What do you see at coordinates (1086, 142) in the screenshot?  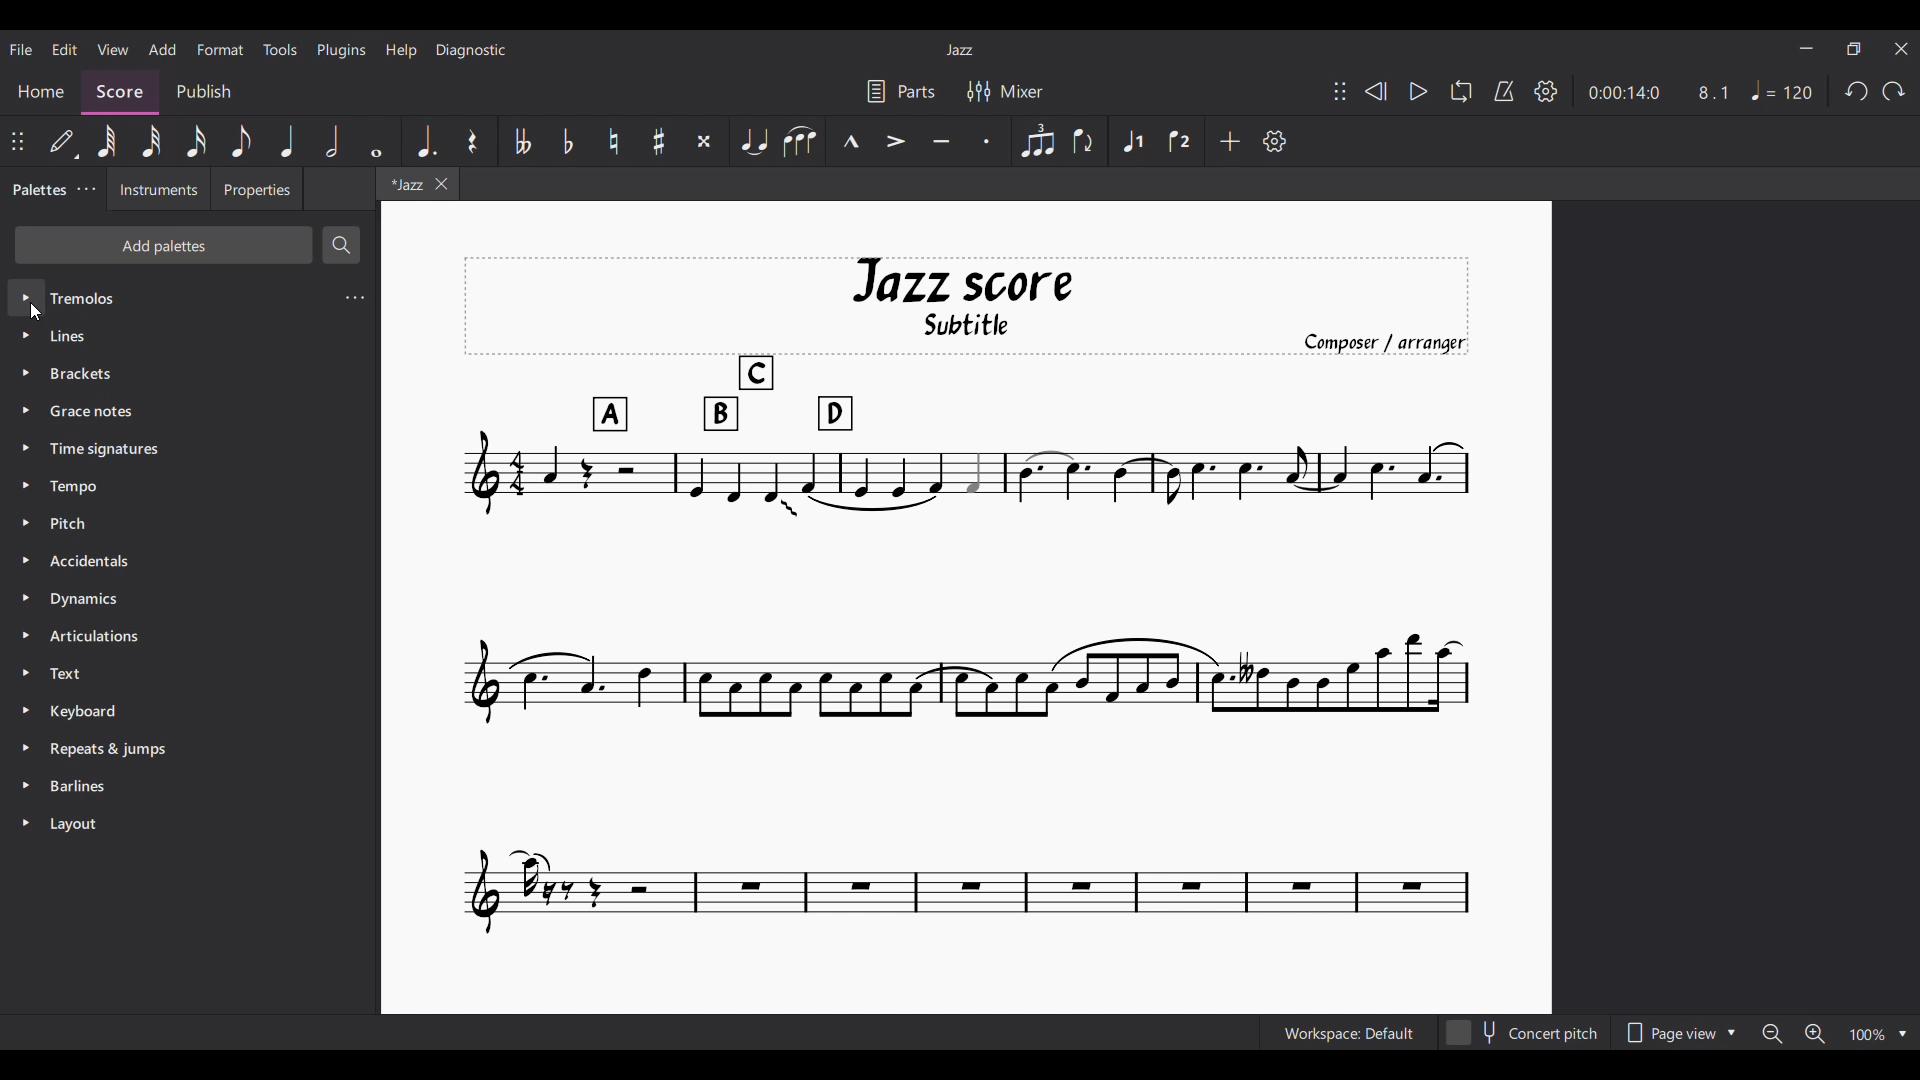 I see `Flip direction` at bounding box center [1086, 142].